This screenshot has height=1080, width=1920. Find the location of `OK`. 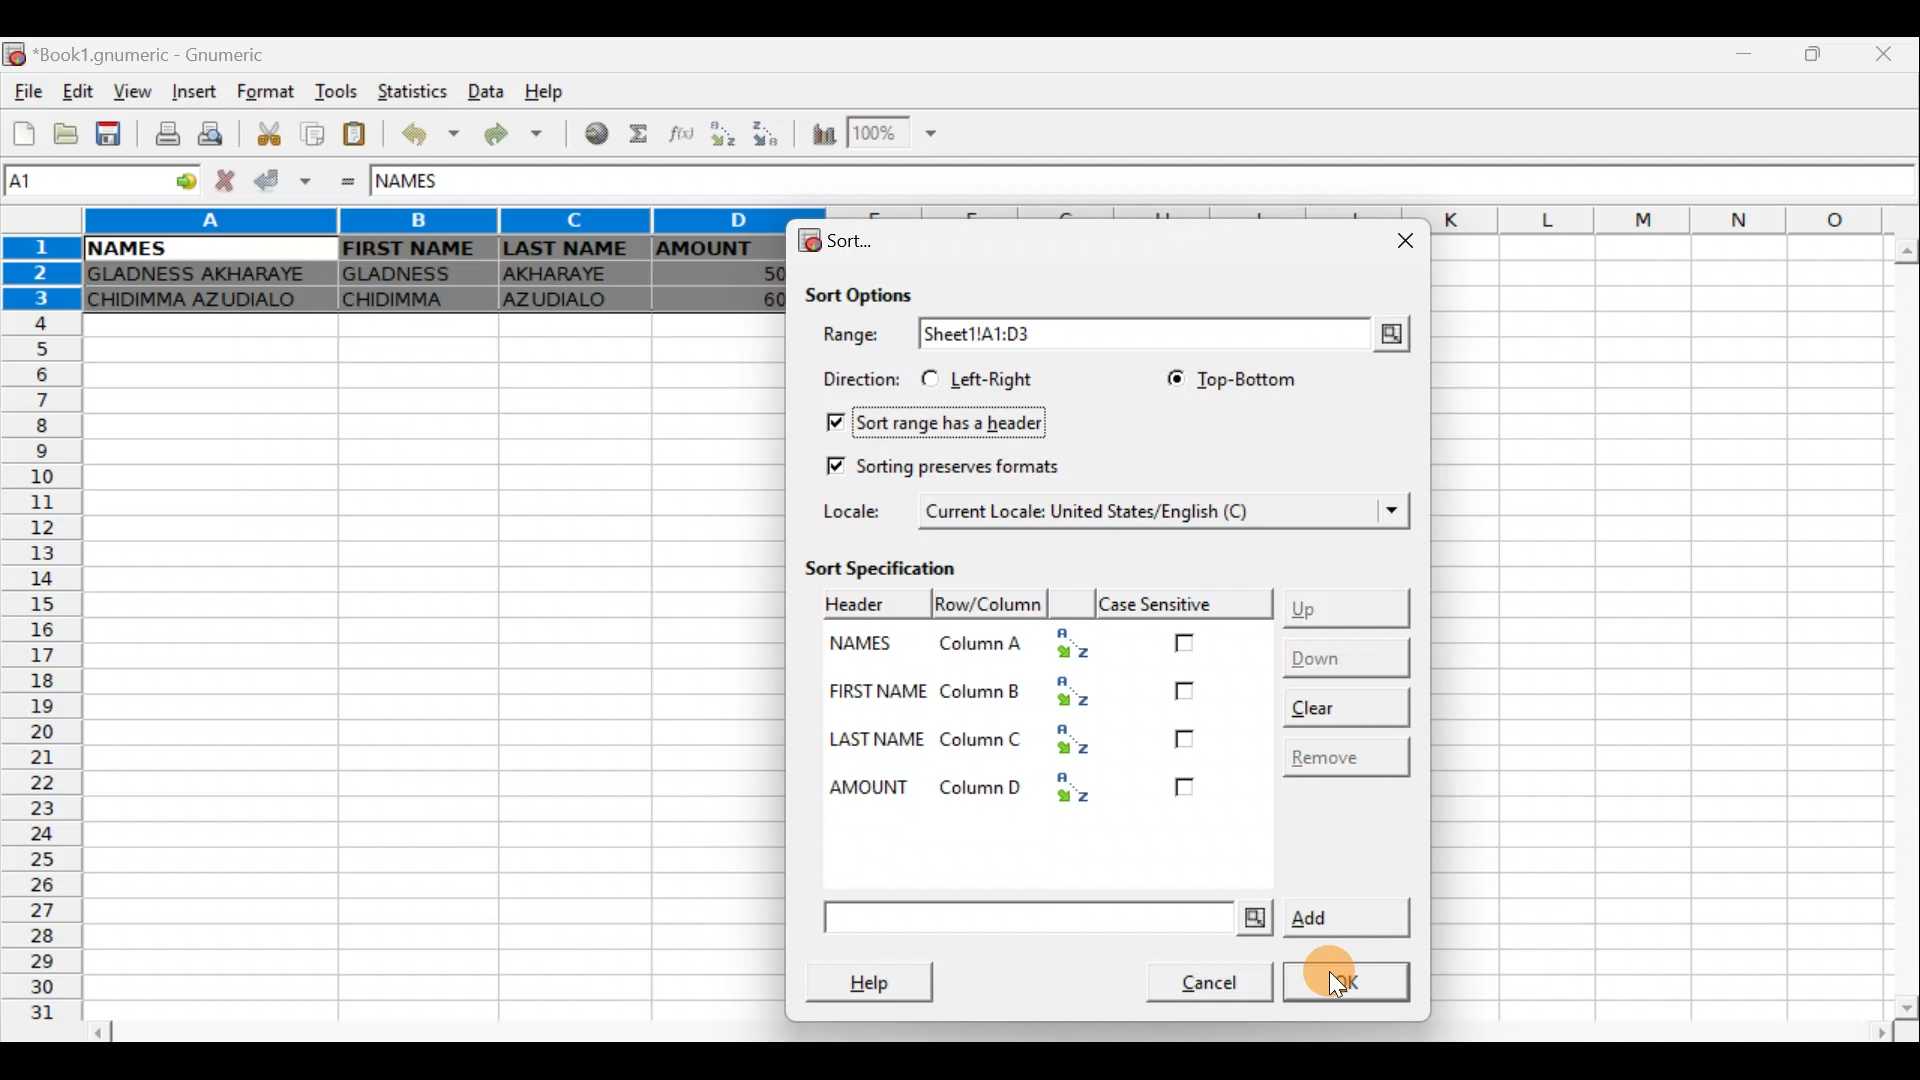

OK is located at coordinates (1350, 983).